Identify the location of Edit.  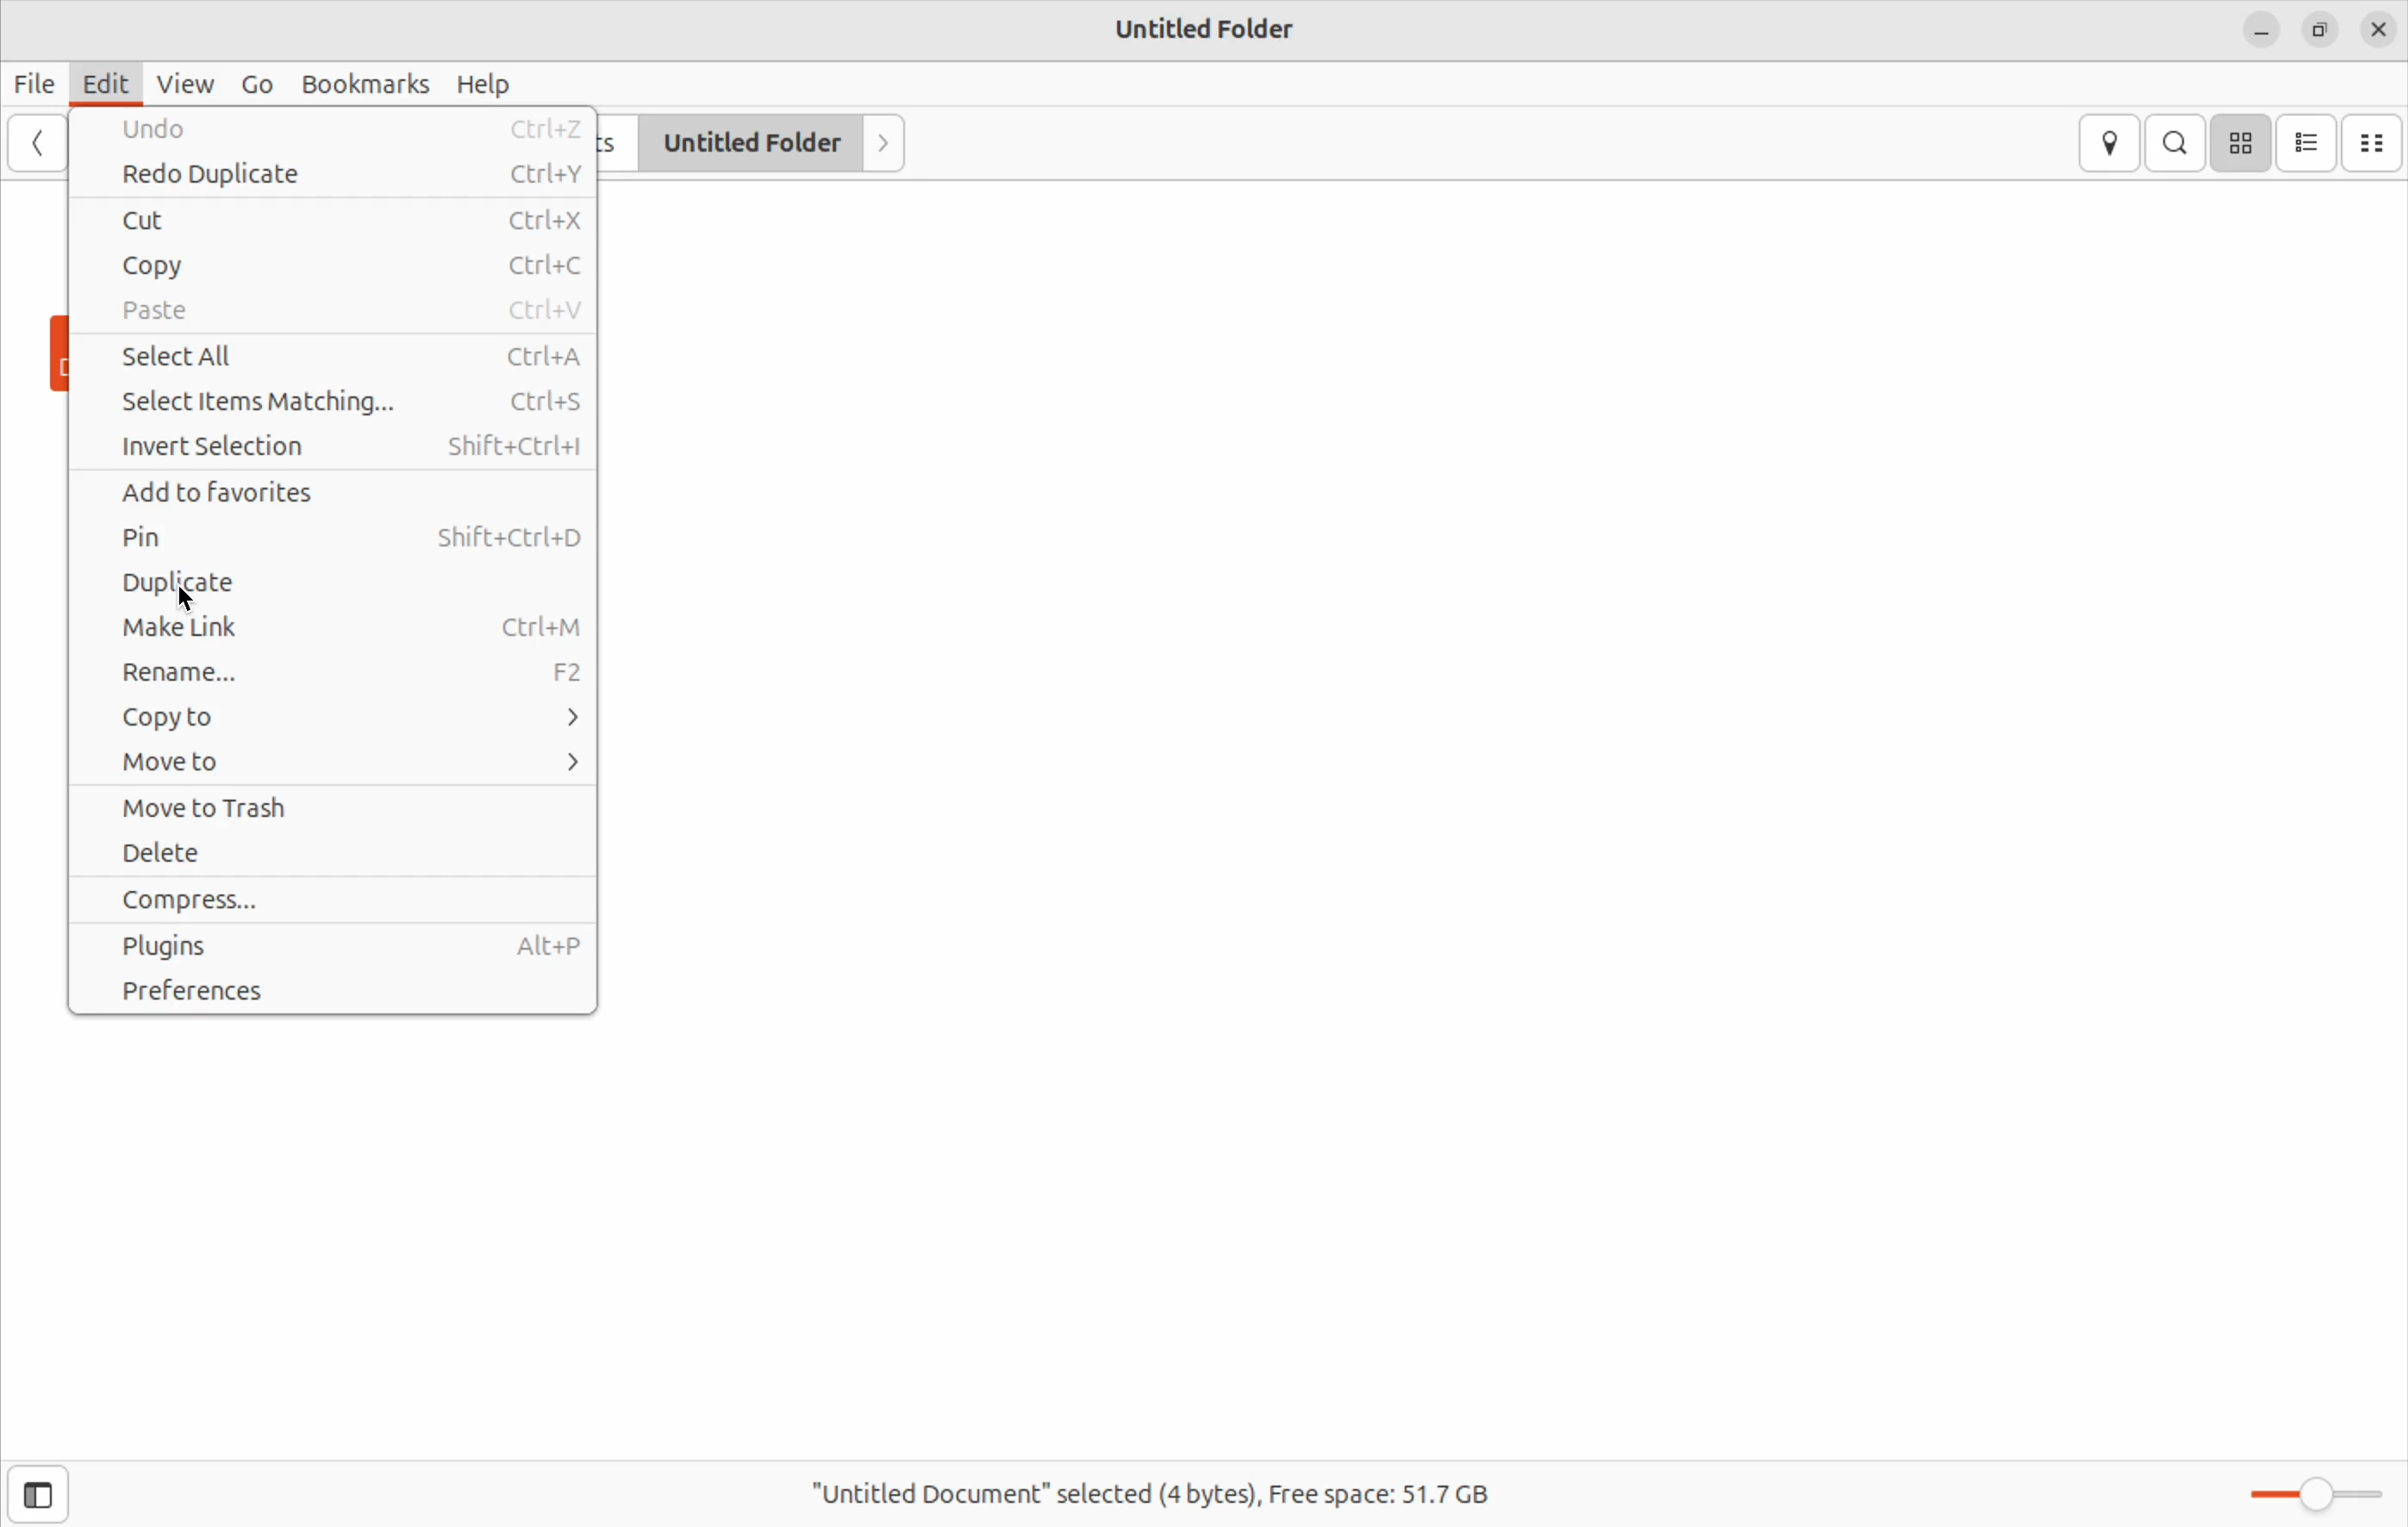
(106, 82).